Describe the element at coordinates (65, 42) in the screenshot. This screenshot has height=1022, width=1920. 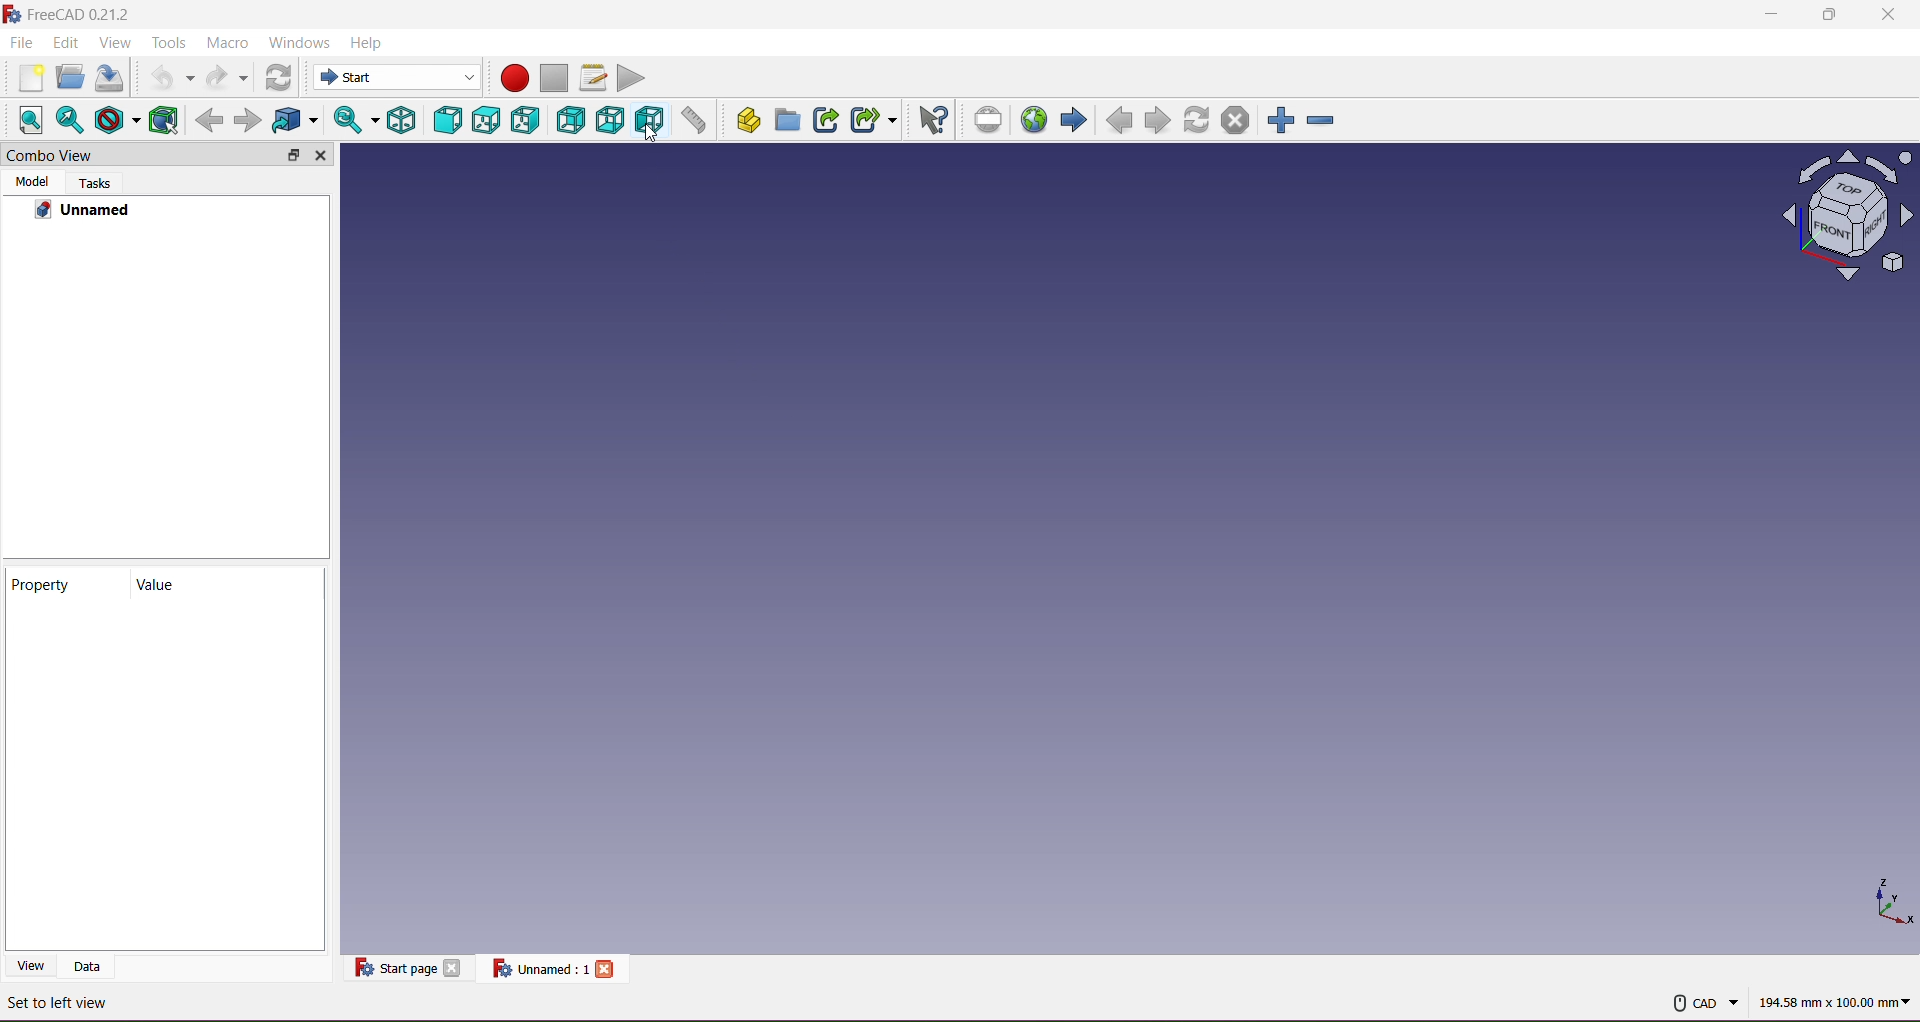
I see `Edit` at that location.